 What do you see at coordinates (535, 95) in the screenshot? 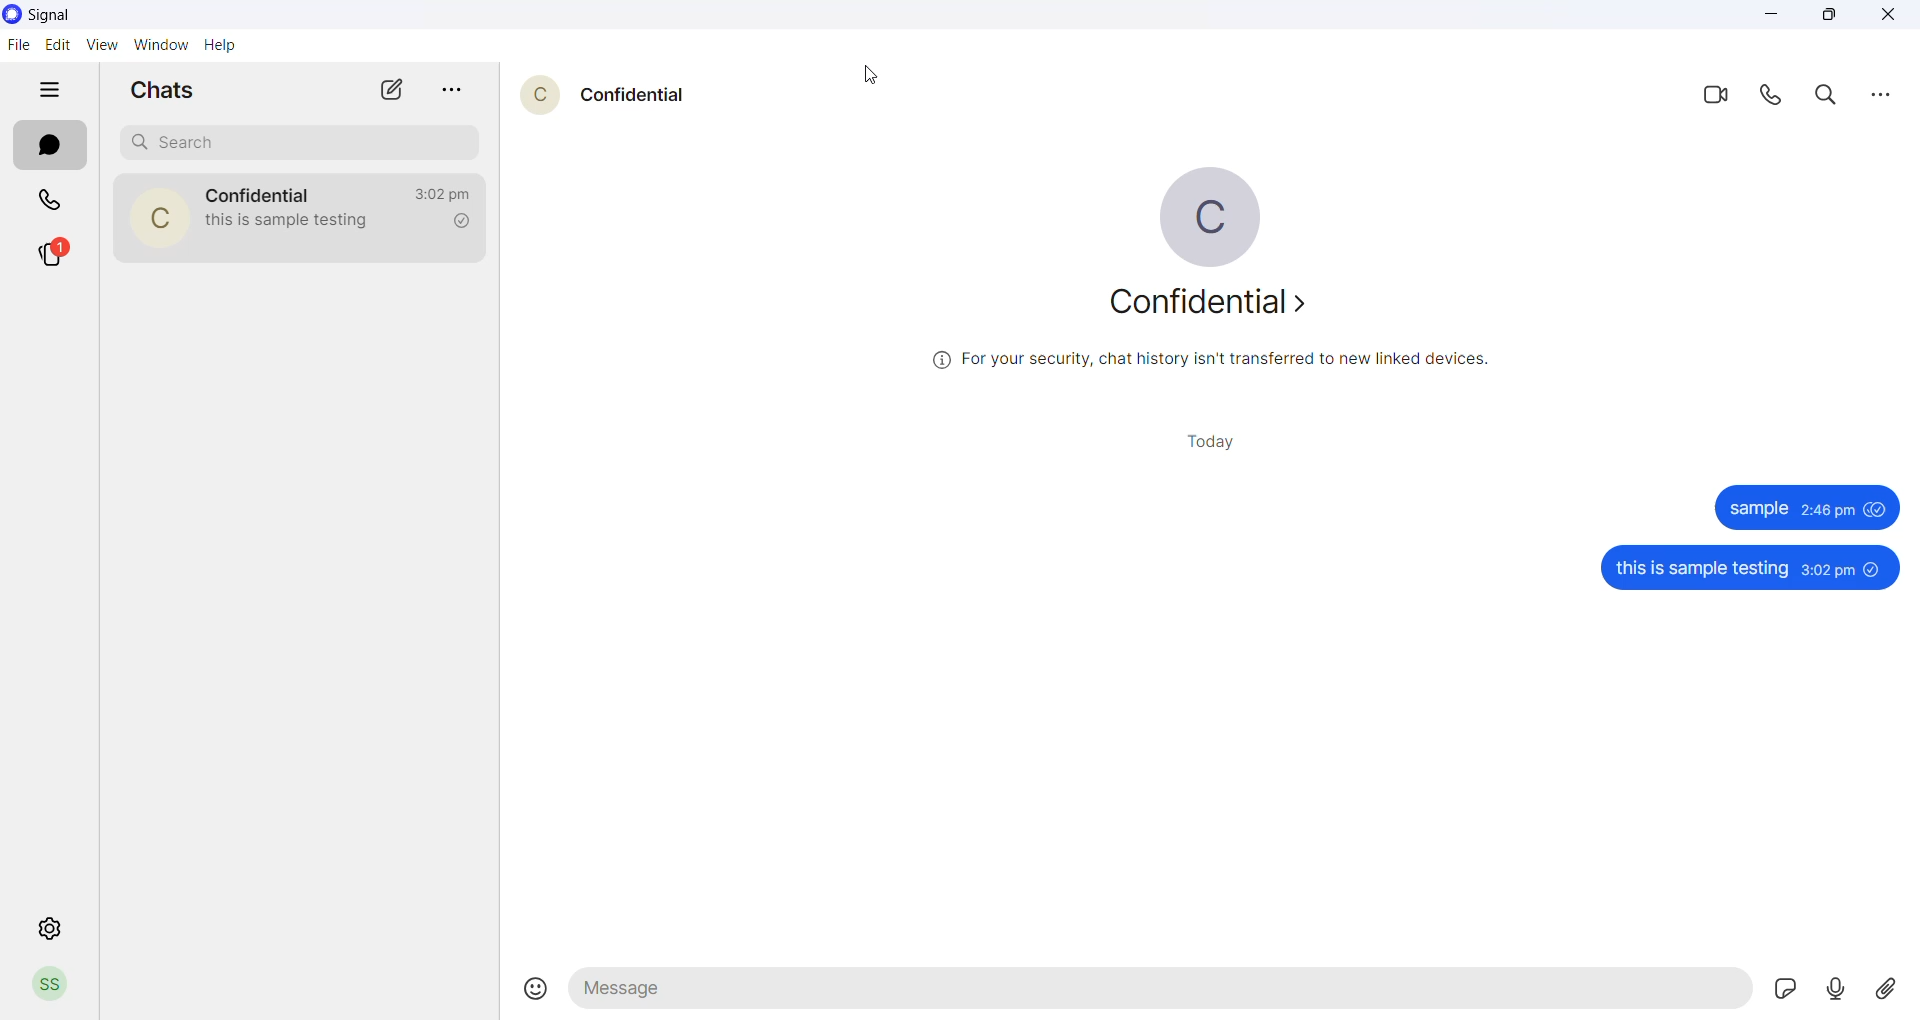
I see `profile picture` at bounding box center [535, 95].